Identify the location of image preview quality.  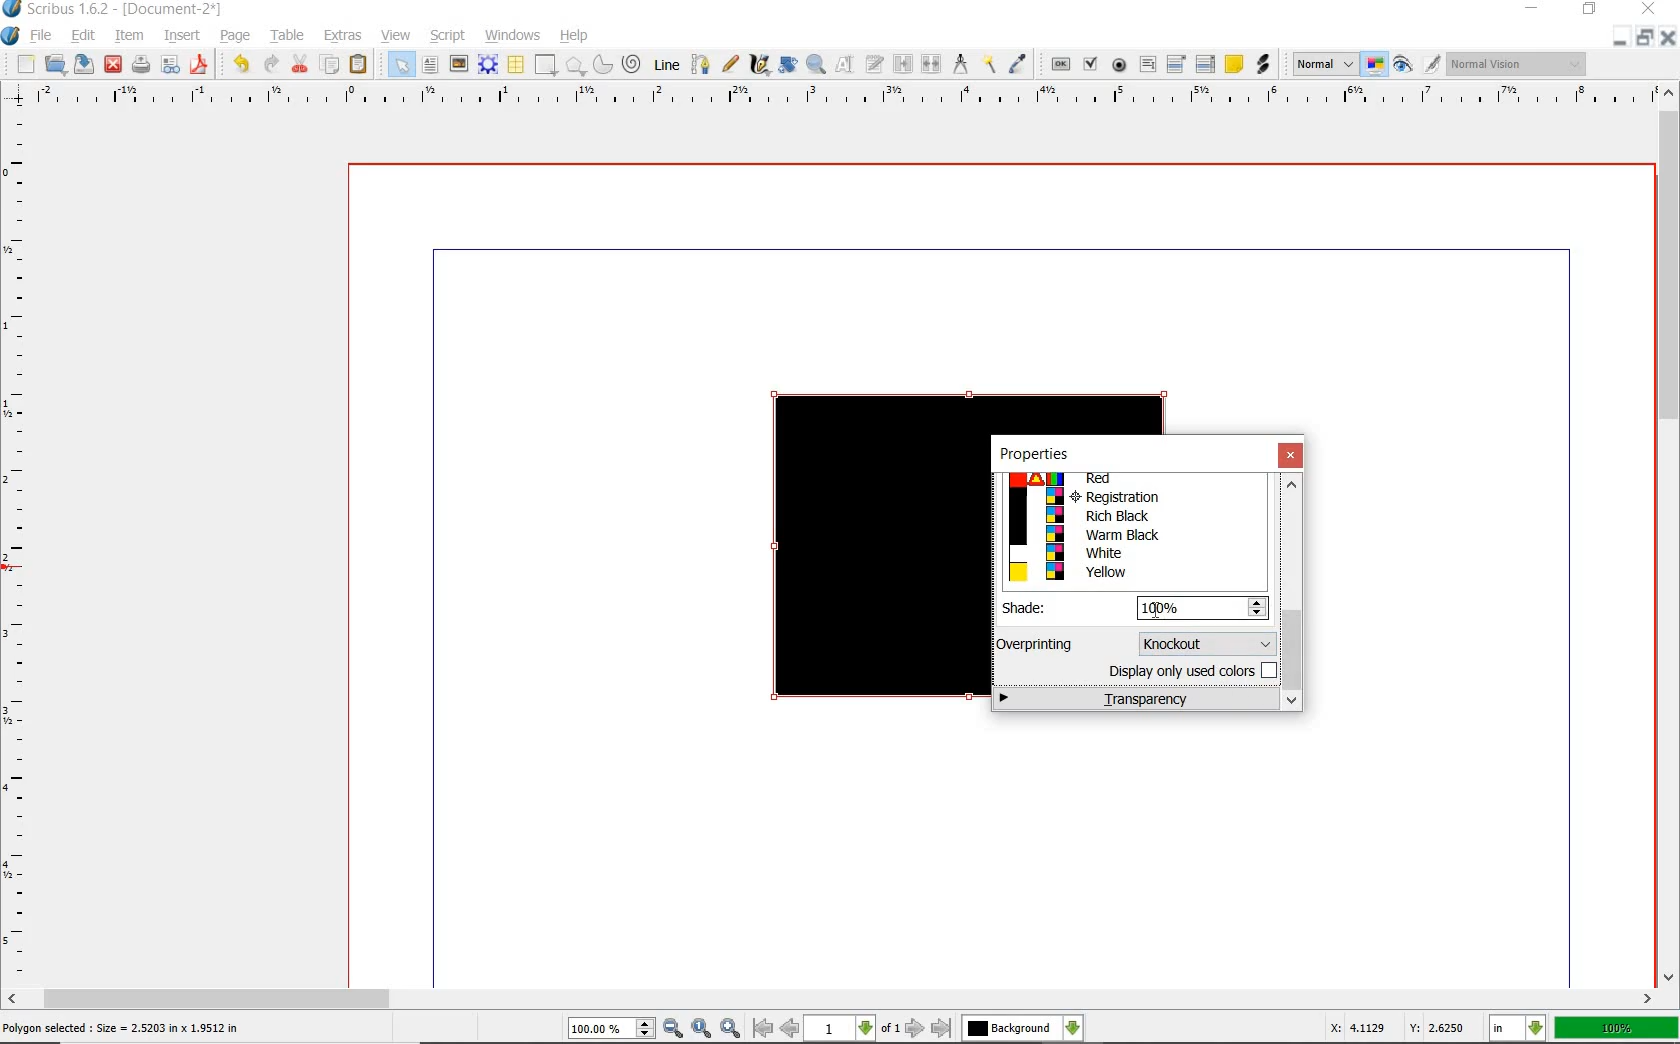
(1324, 65).